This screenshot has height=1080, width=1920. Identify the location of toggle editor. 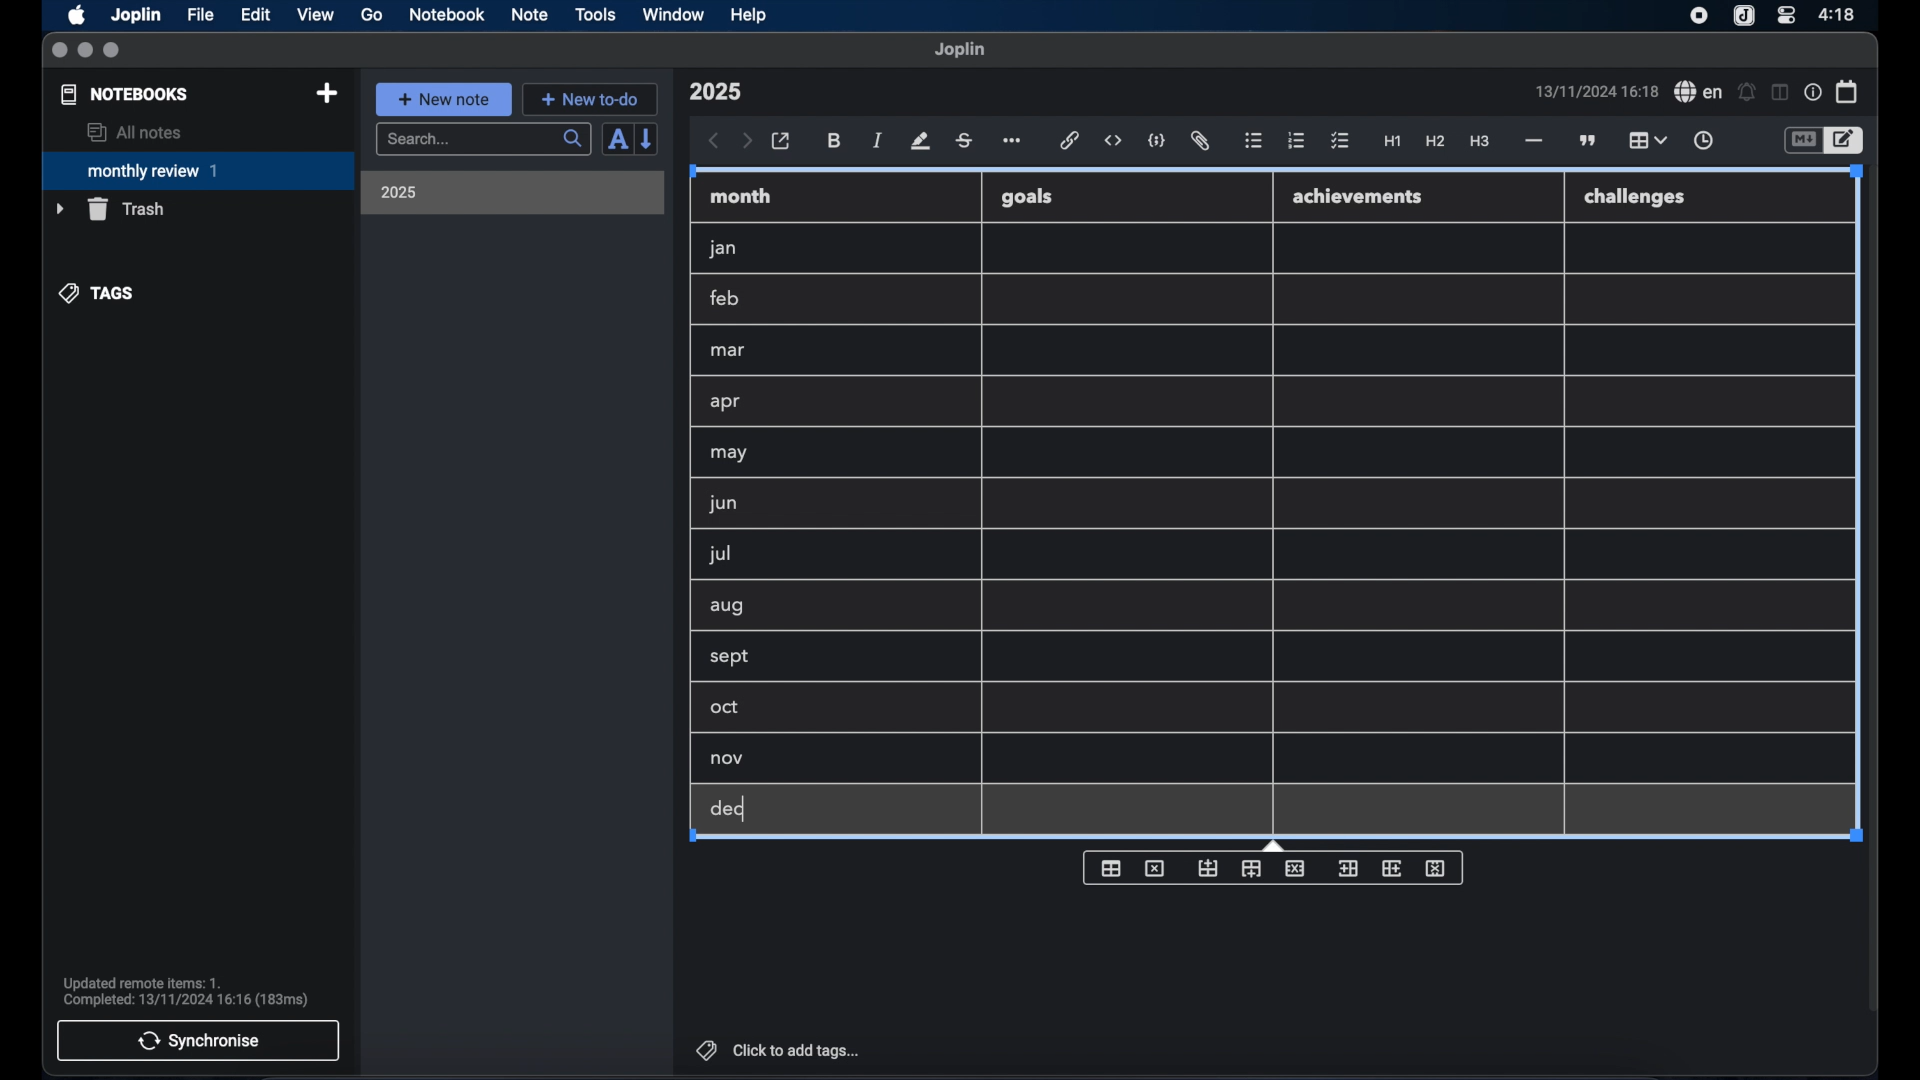
(1847, 141).